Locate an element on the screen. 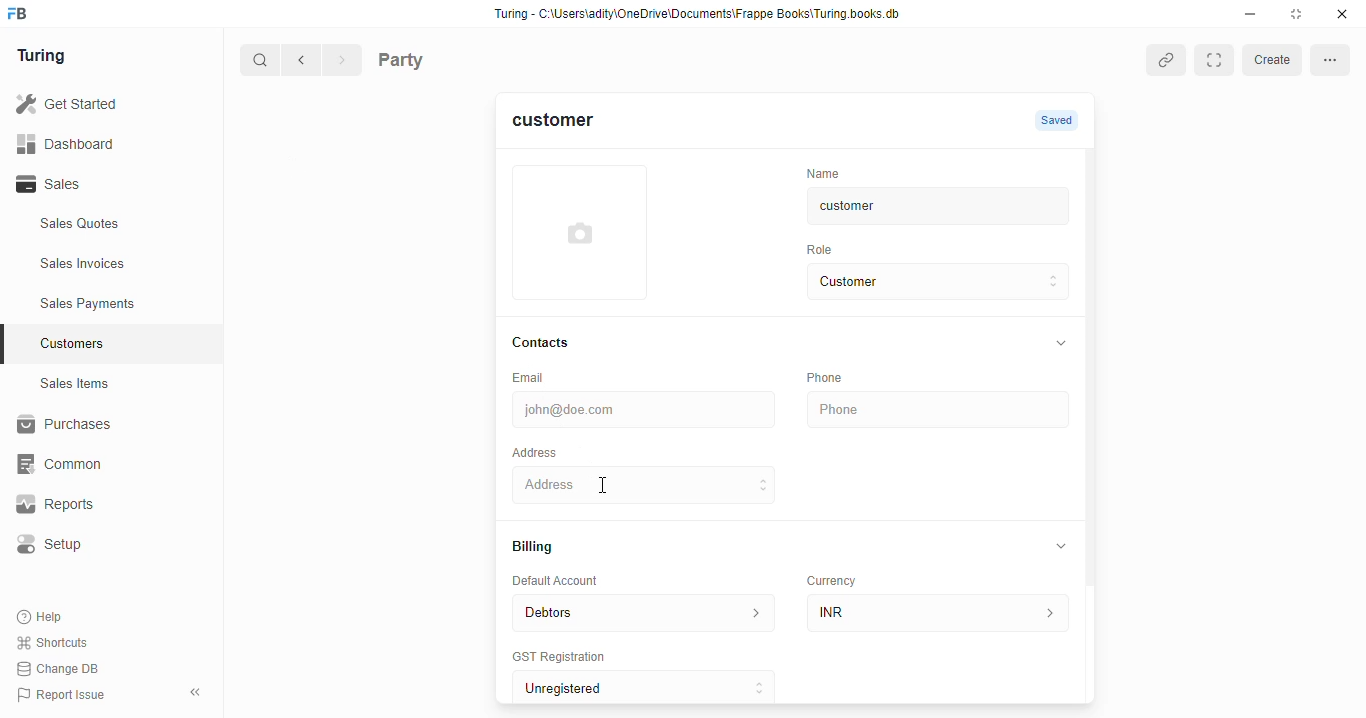 This screenshot has height=718, width=1366. customer is located at coordinates (565, 125).